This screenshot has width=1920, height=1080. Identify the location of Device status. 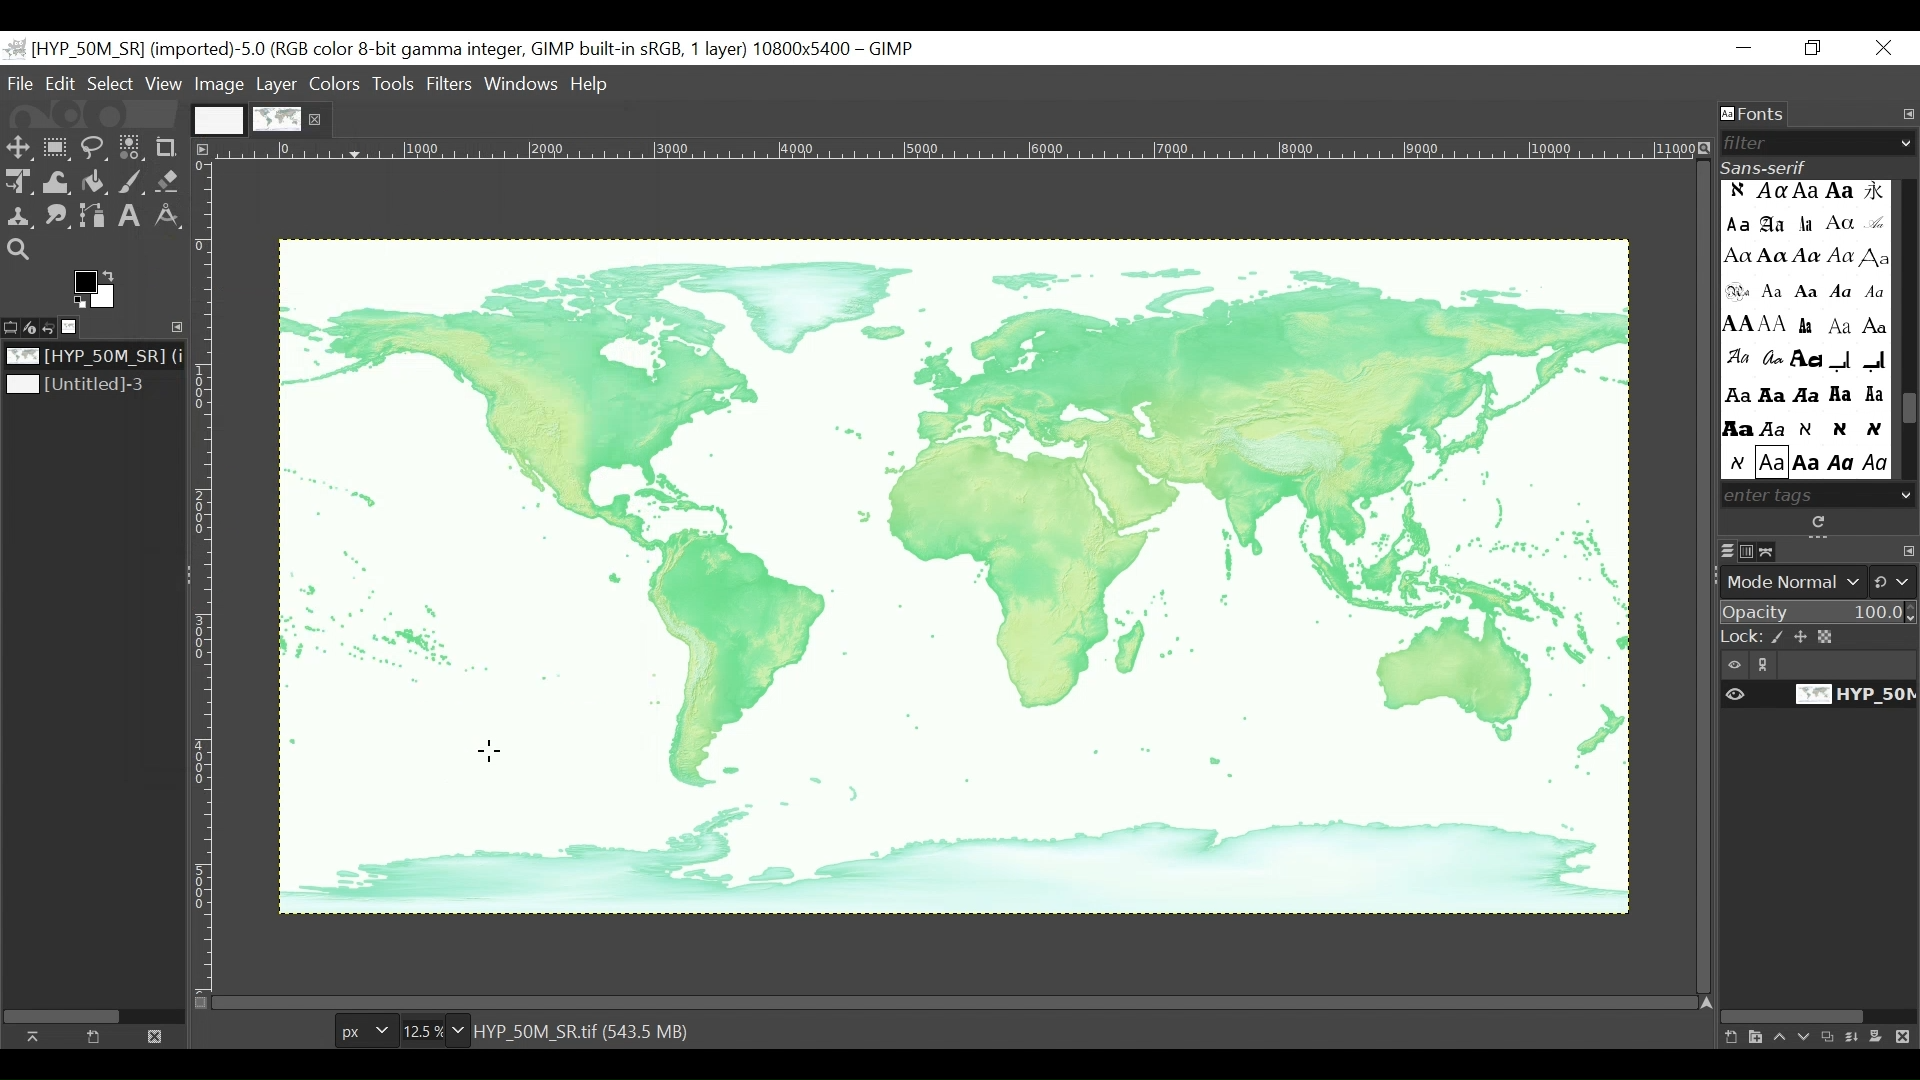
(33, 326).